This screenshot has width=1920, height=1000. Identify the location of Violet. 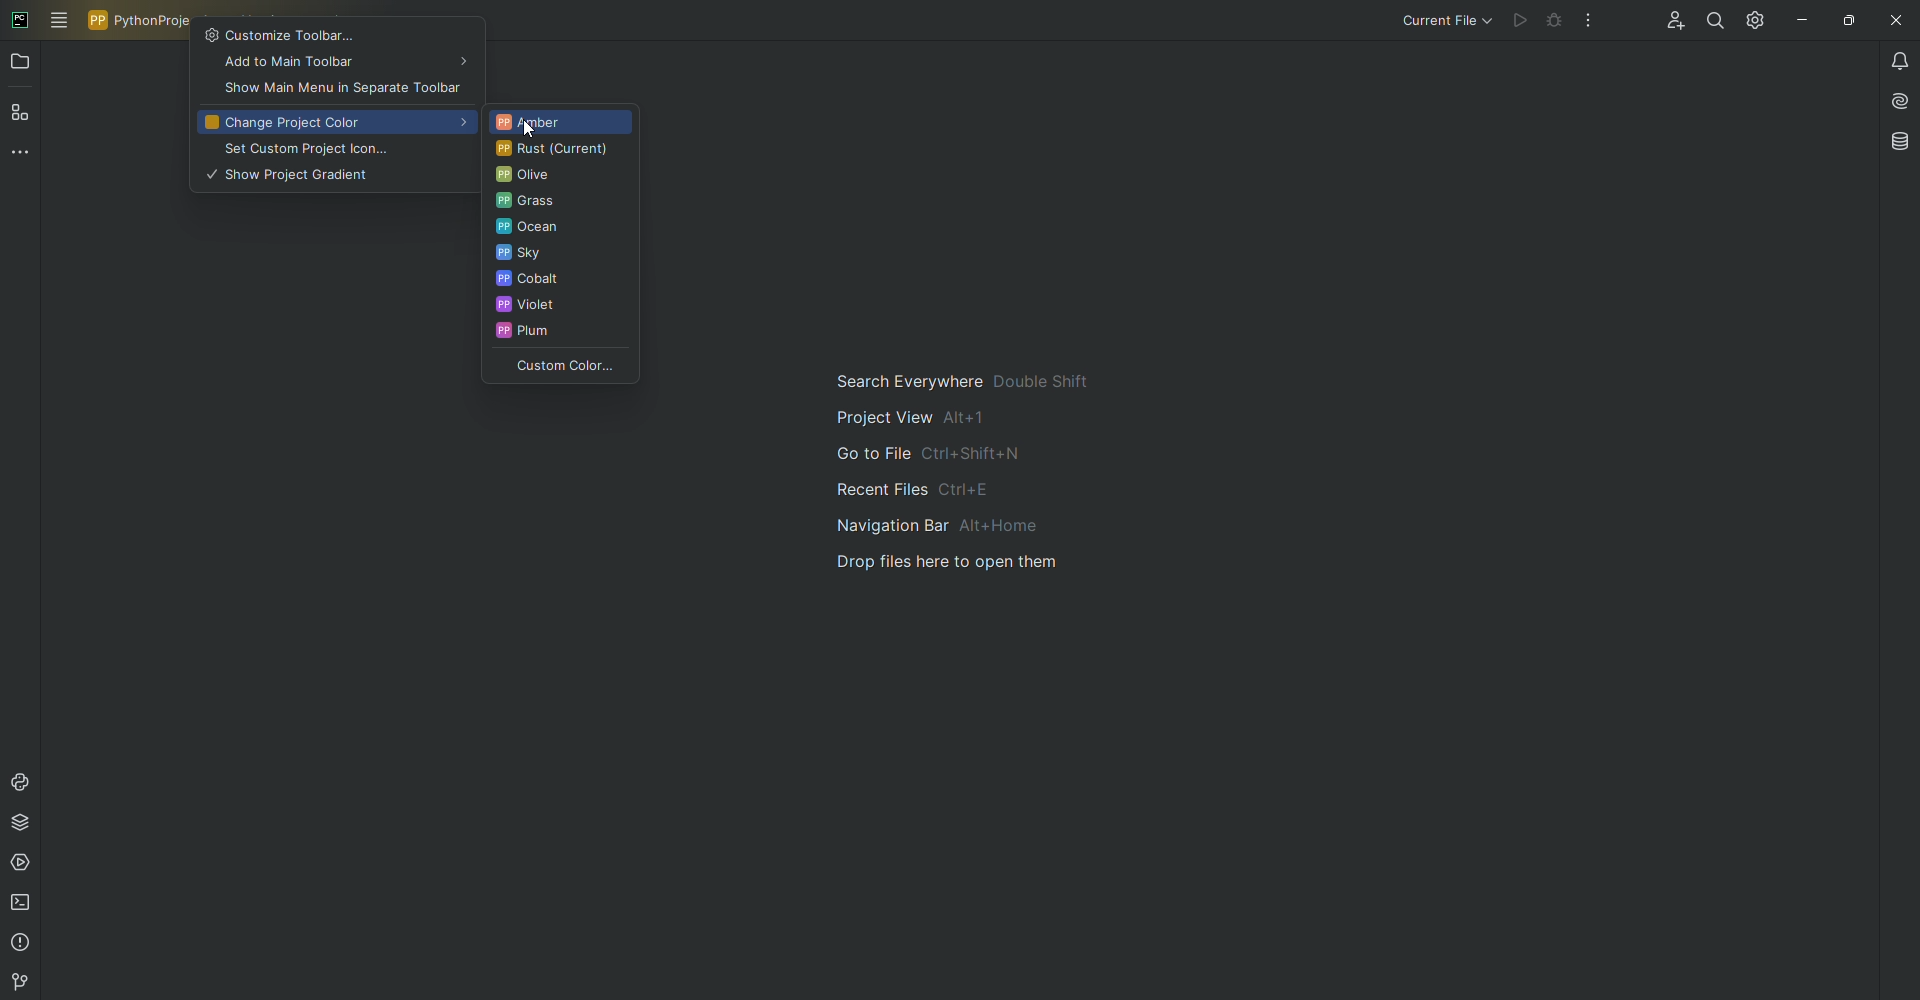
(557, 307).